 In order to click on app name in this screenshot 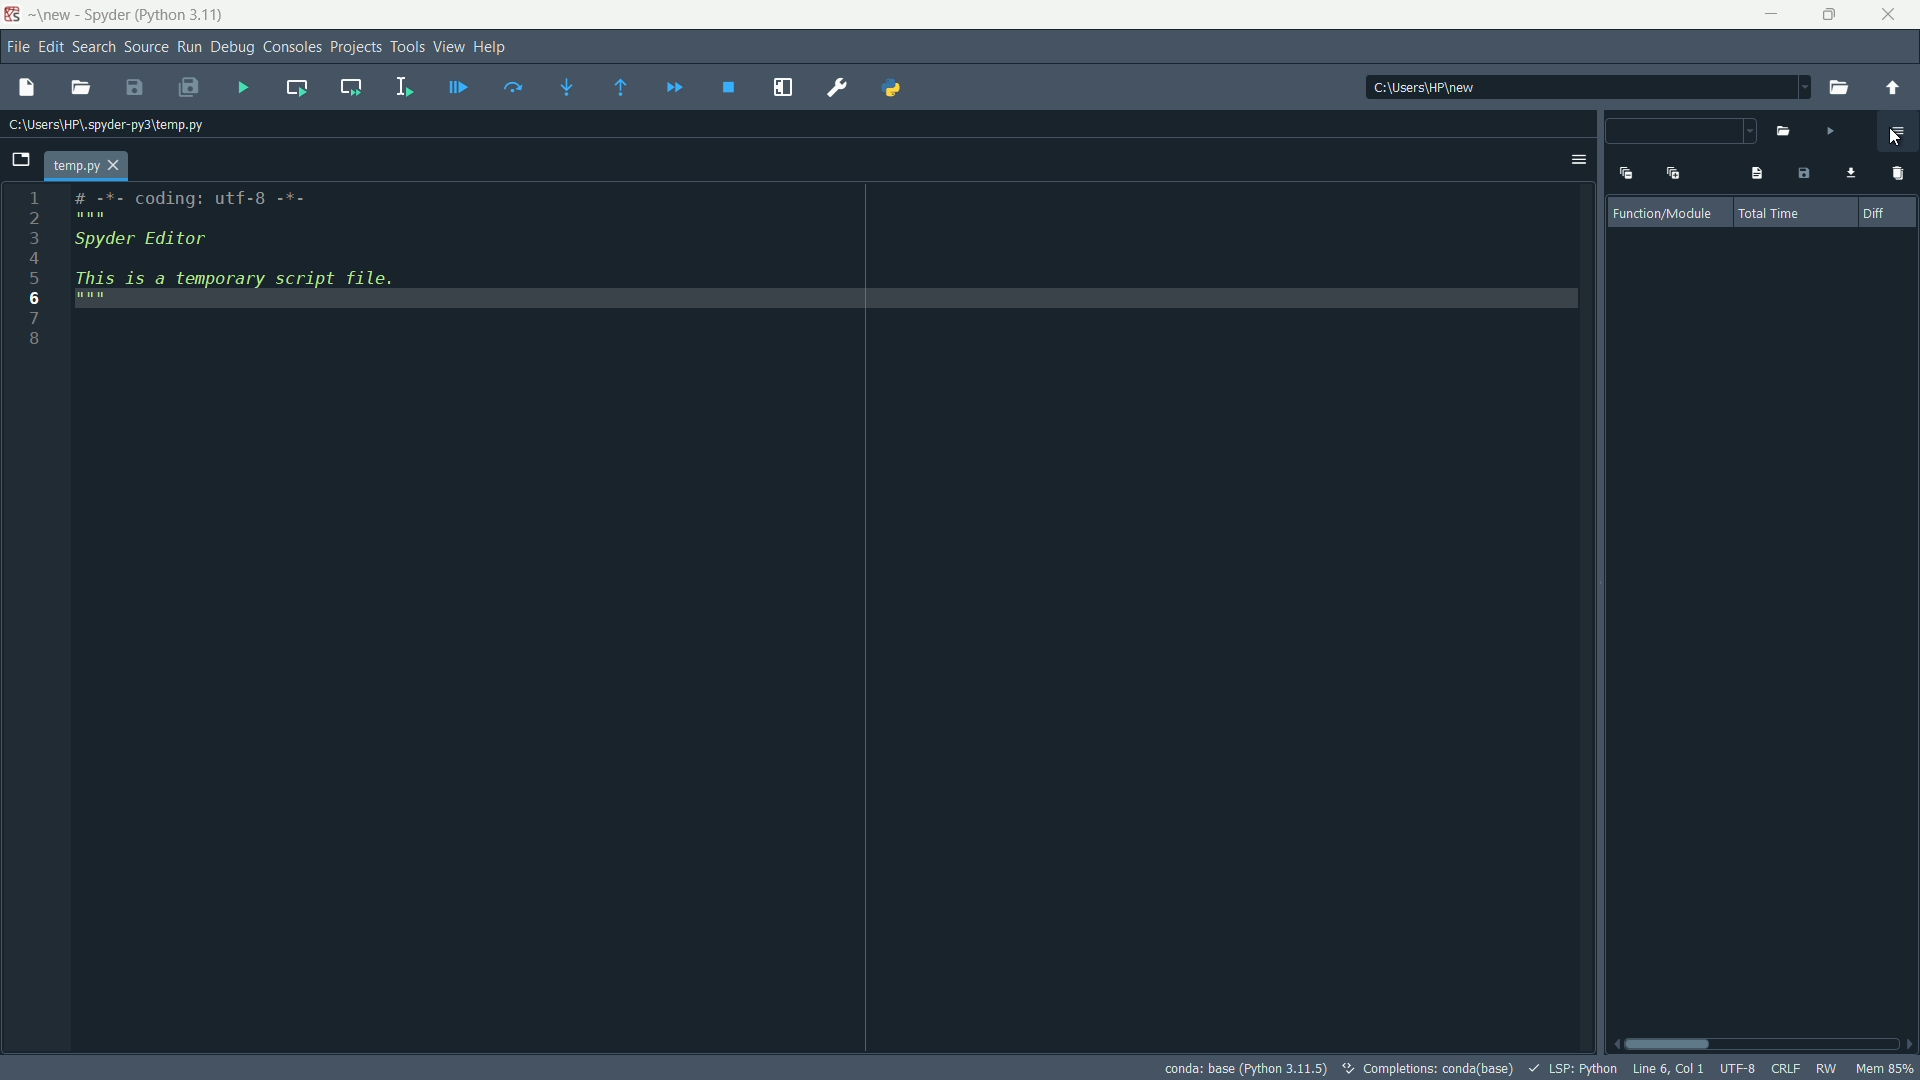, I will do `click(105, 15)`.